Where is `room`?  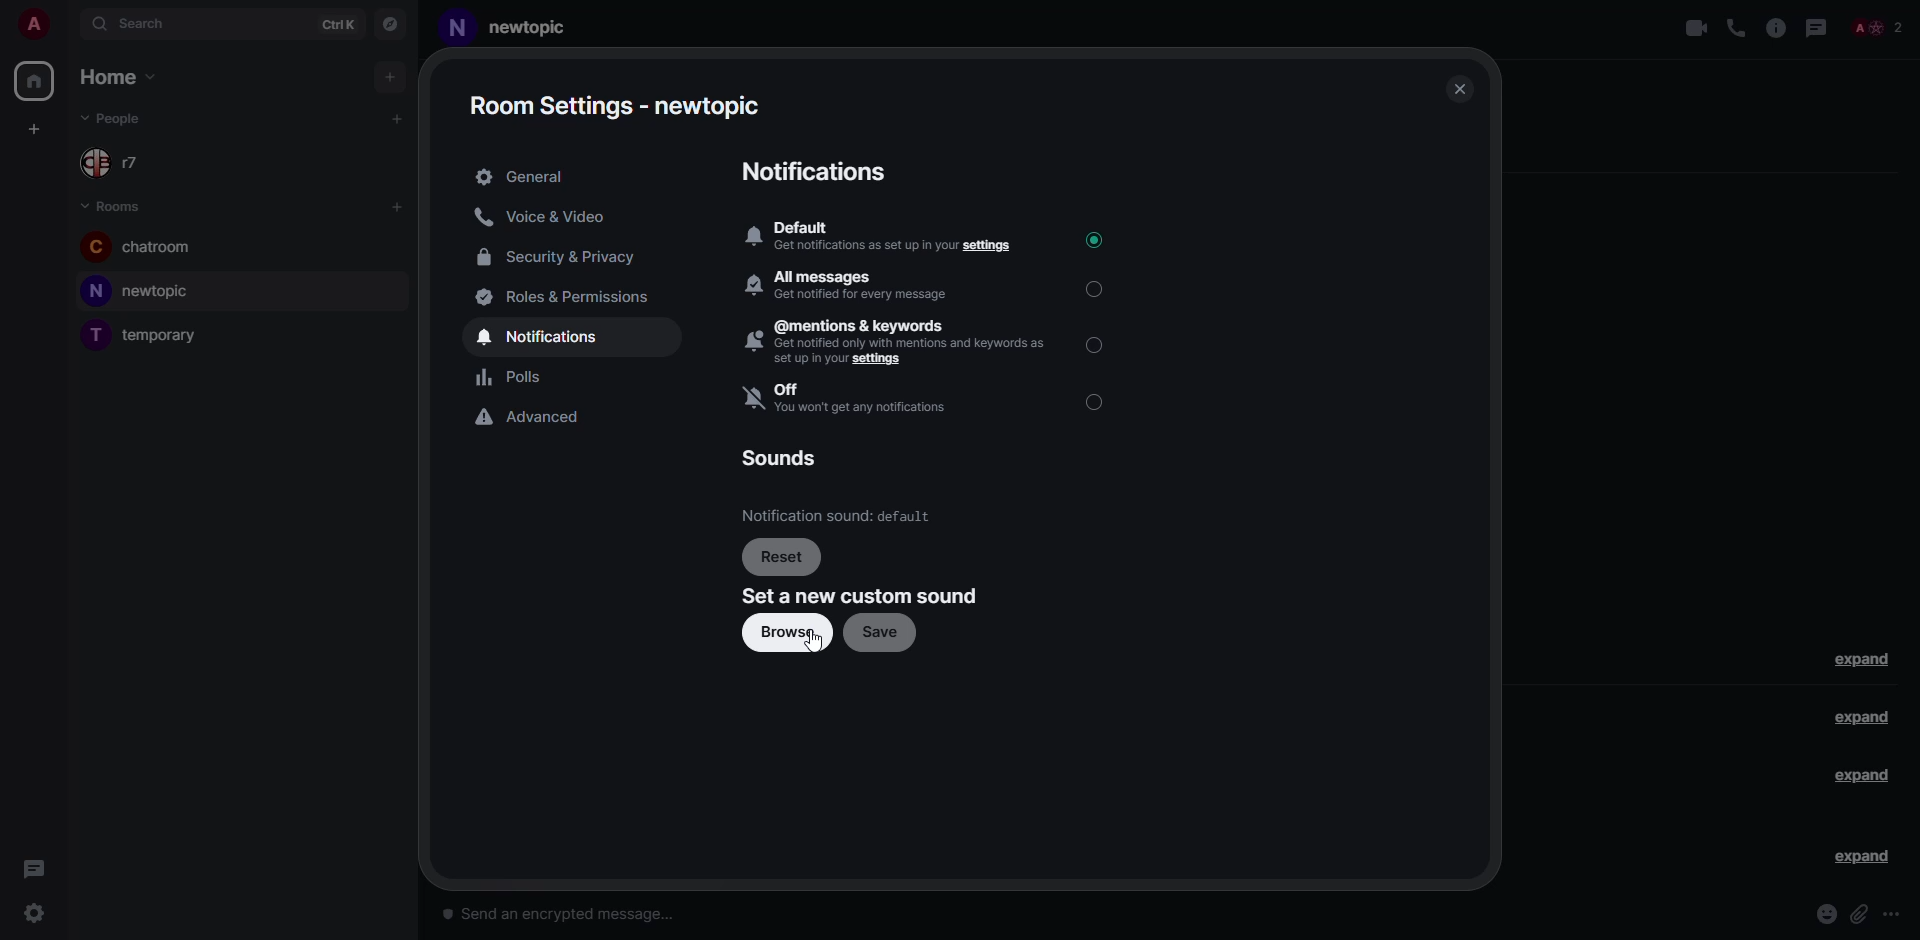
room is located at coordinates (147, 334).